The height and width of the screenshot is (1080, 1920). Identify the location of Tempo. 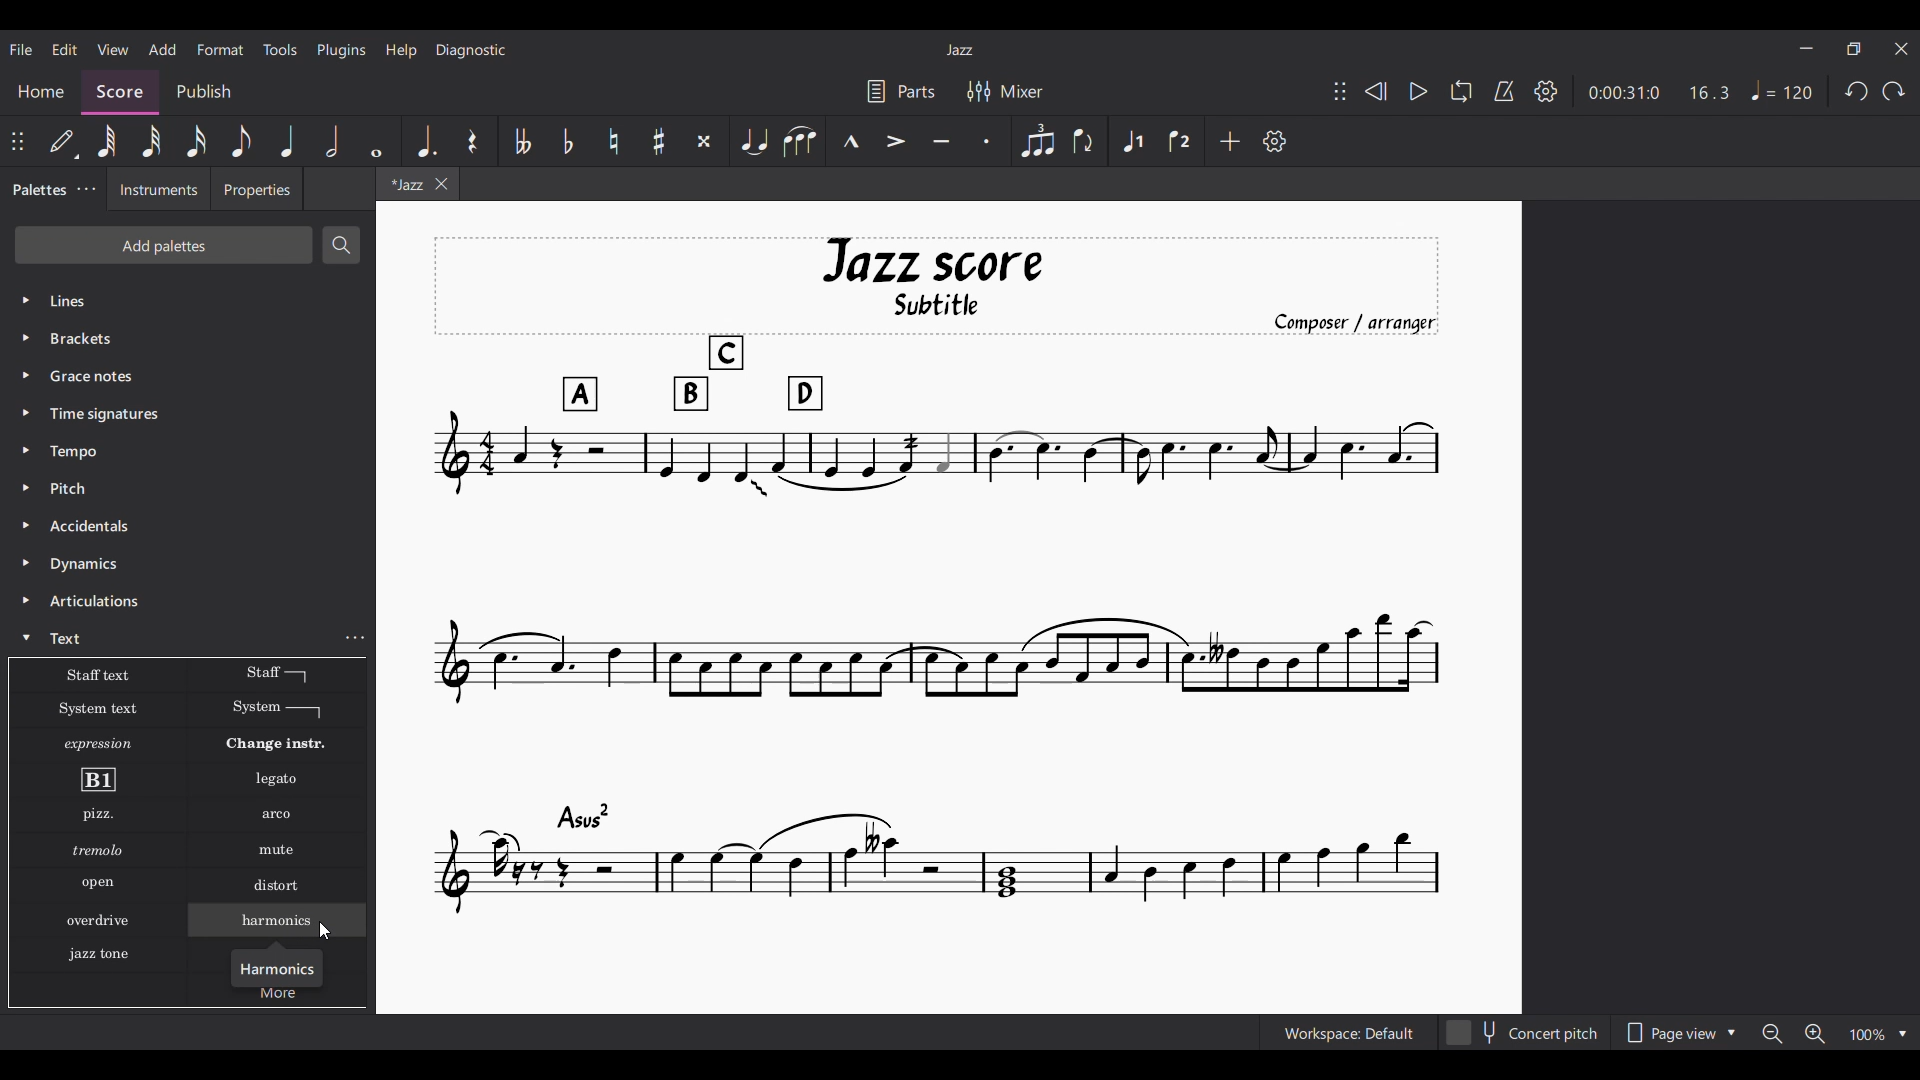
(1782, 90).